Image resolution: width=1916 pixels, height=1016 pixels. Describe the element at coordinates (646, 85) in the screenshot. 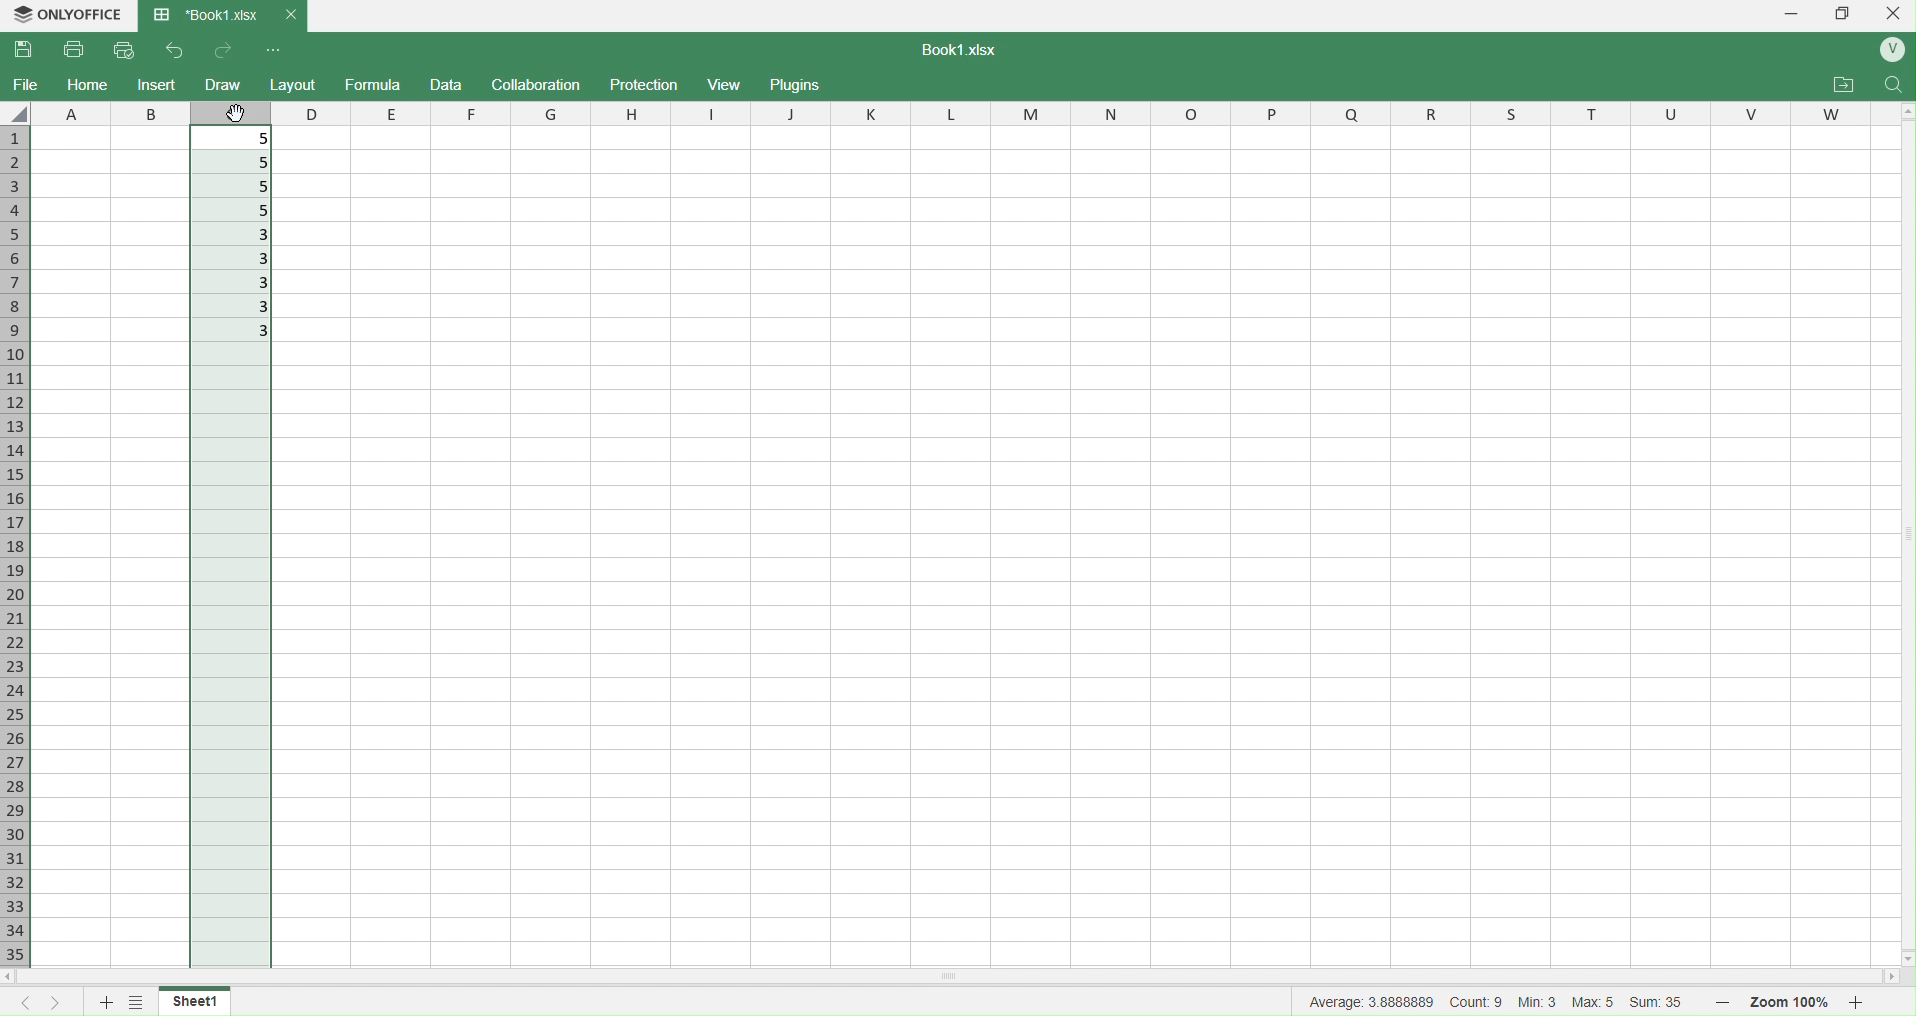

I see `Protection` at that location.